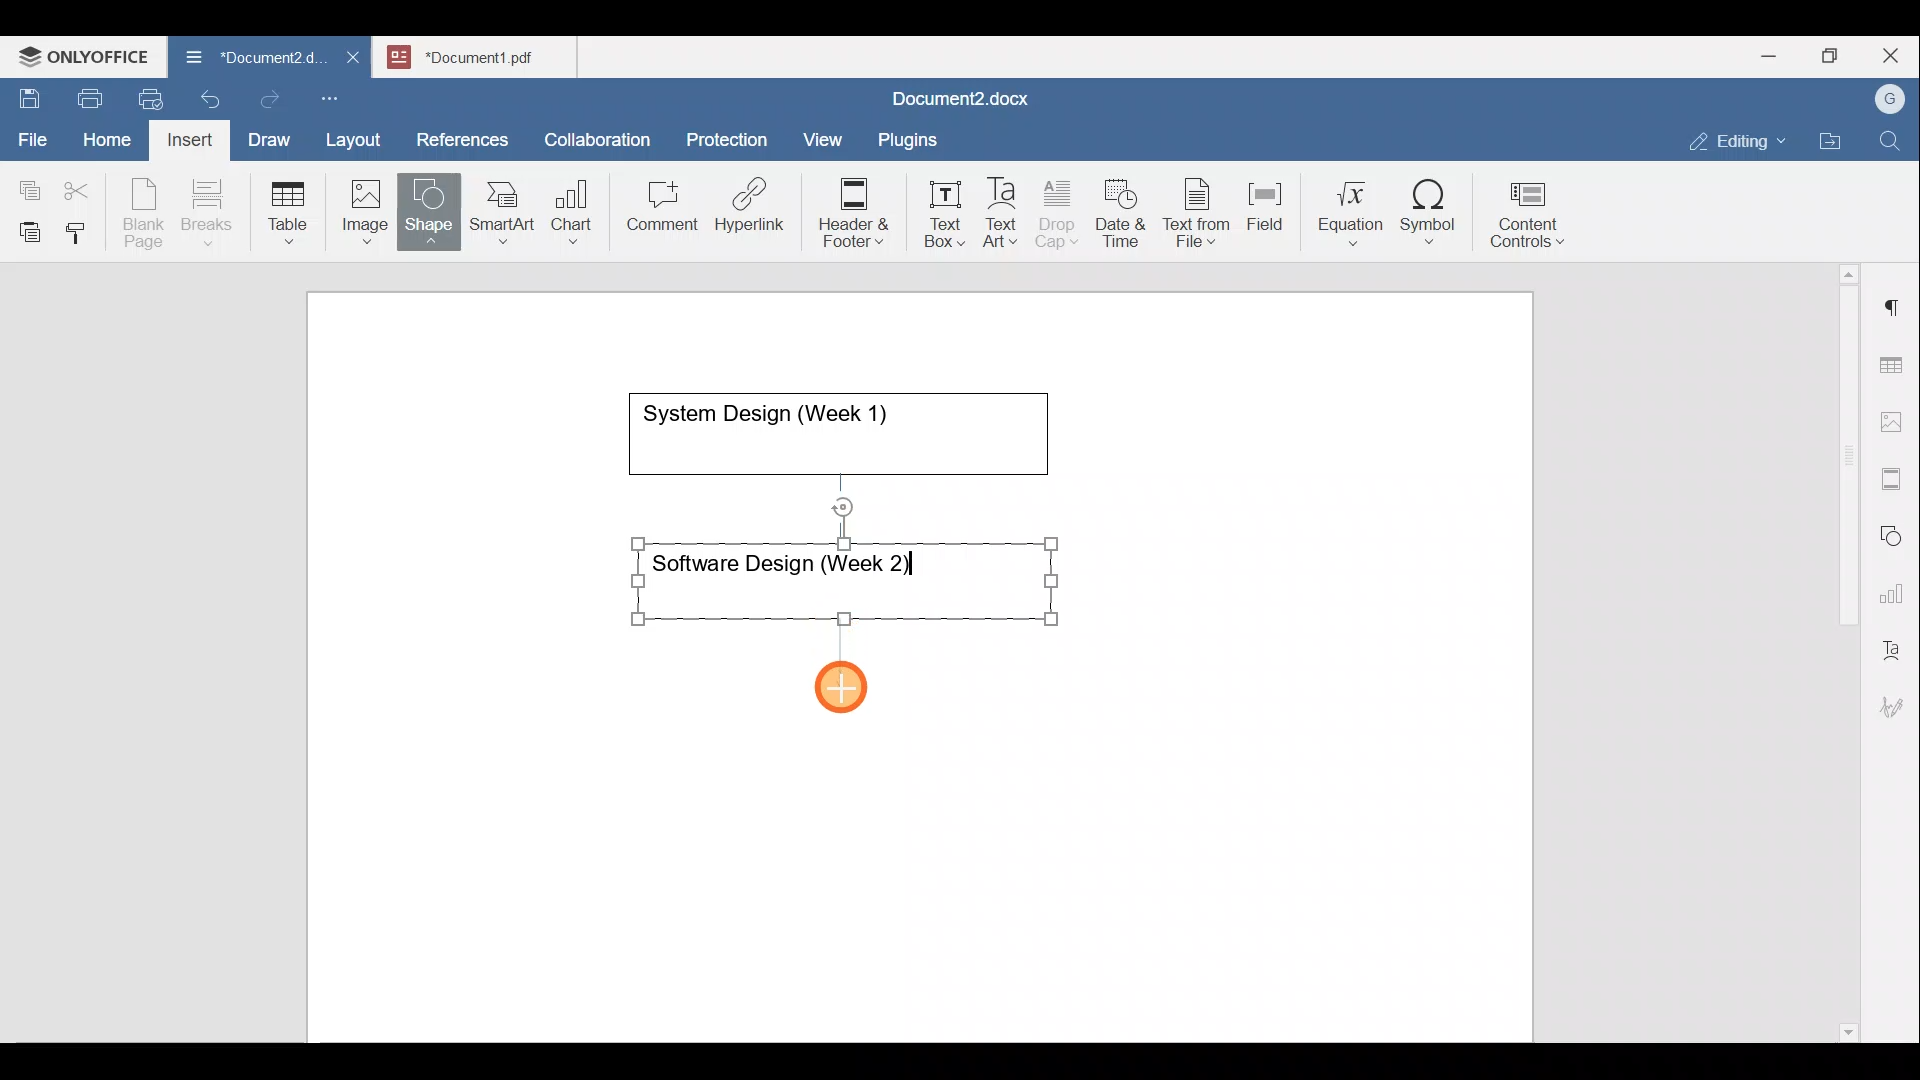  Describe the element at coordinates (1429, 218) in the screenshot. I see `Symbol` at that location.